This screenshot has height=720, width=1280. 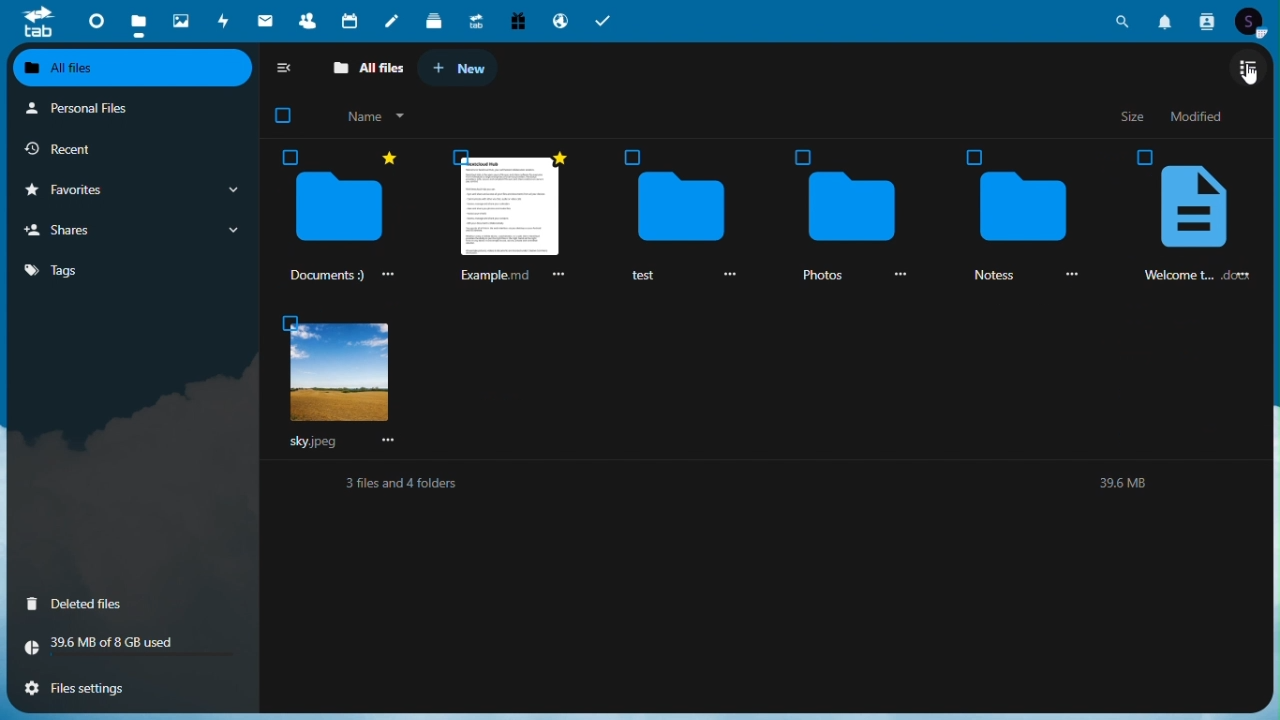 What do you see at coordinates (895, 274) in the screenshot?
I see `more options` at bounding box center [895, 274].